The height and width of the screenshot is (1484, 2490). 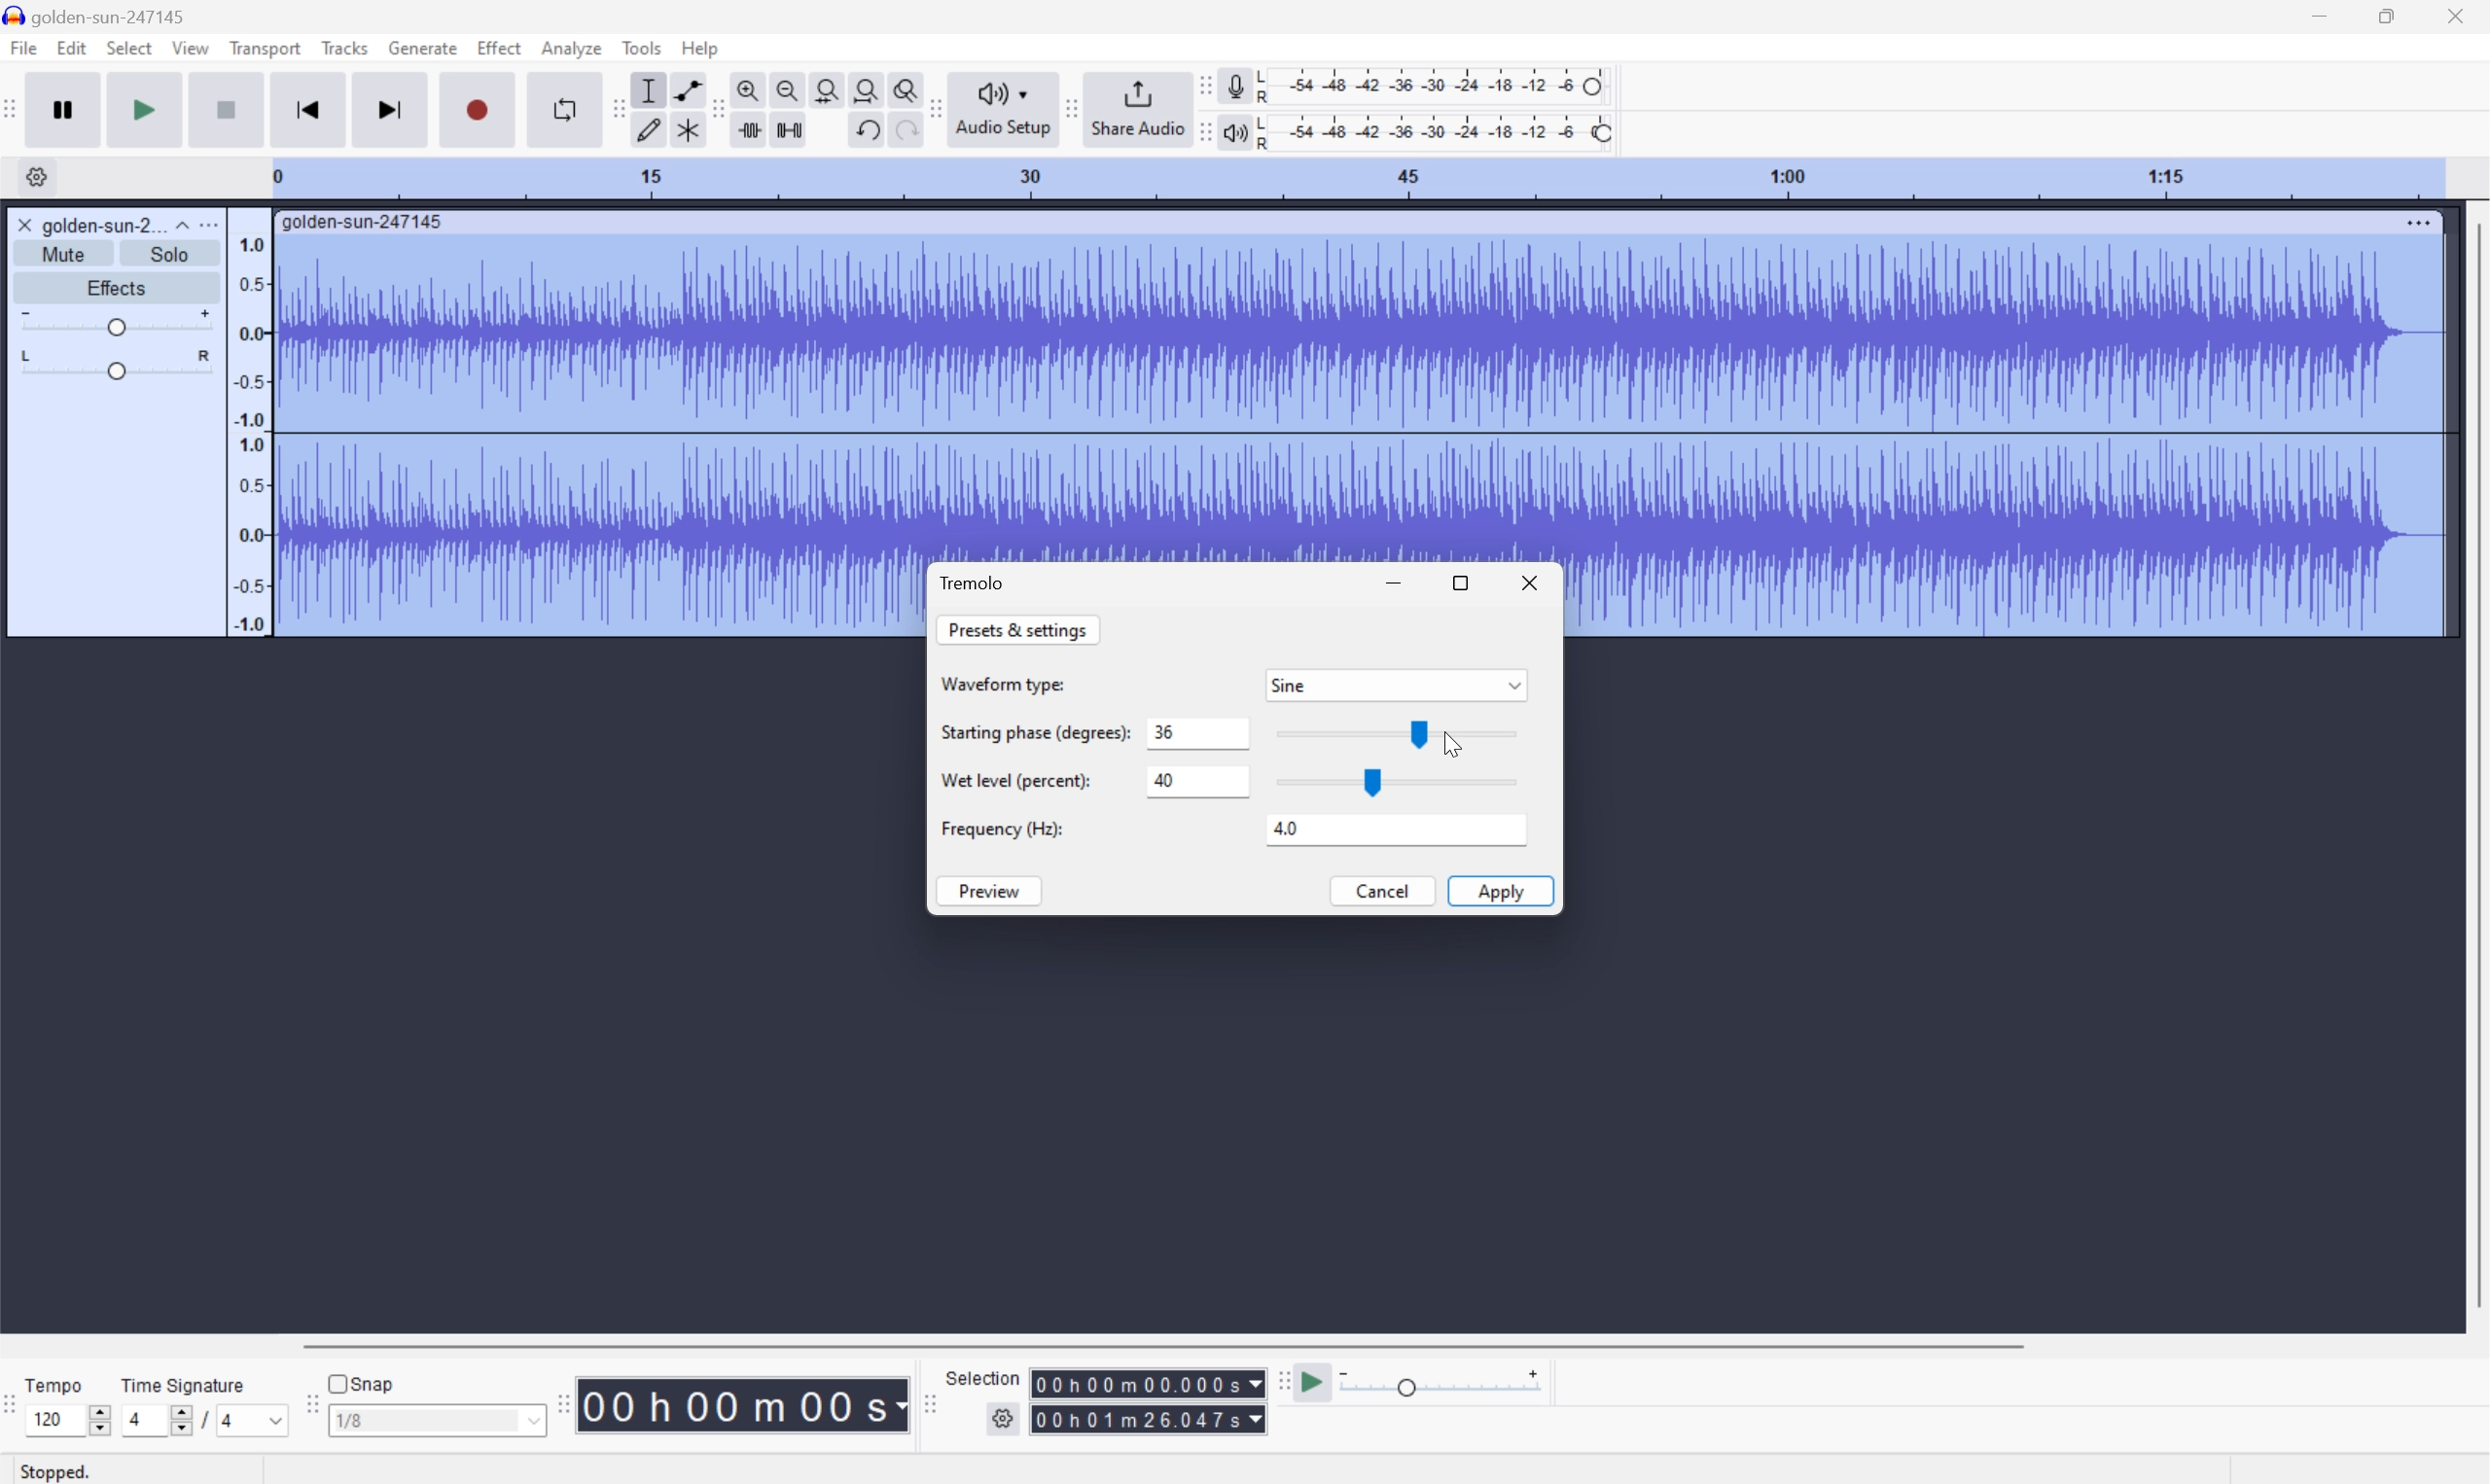 What do you see at coordinates (100, 15) in the screenshot?
I see `golden-sun-247145` at bounding box center [100, 15].